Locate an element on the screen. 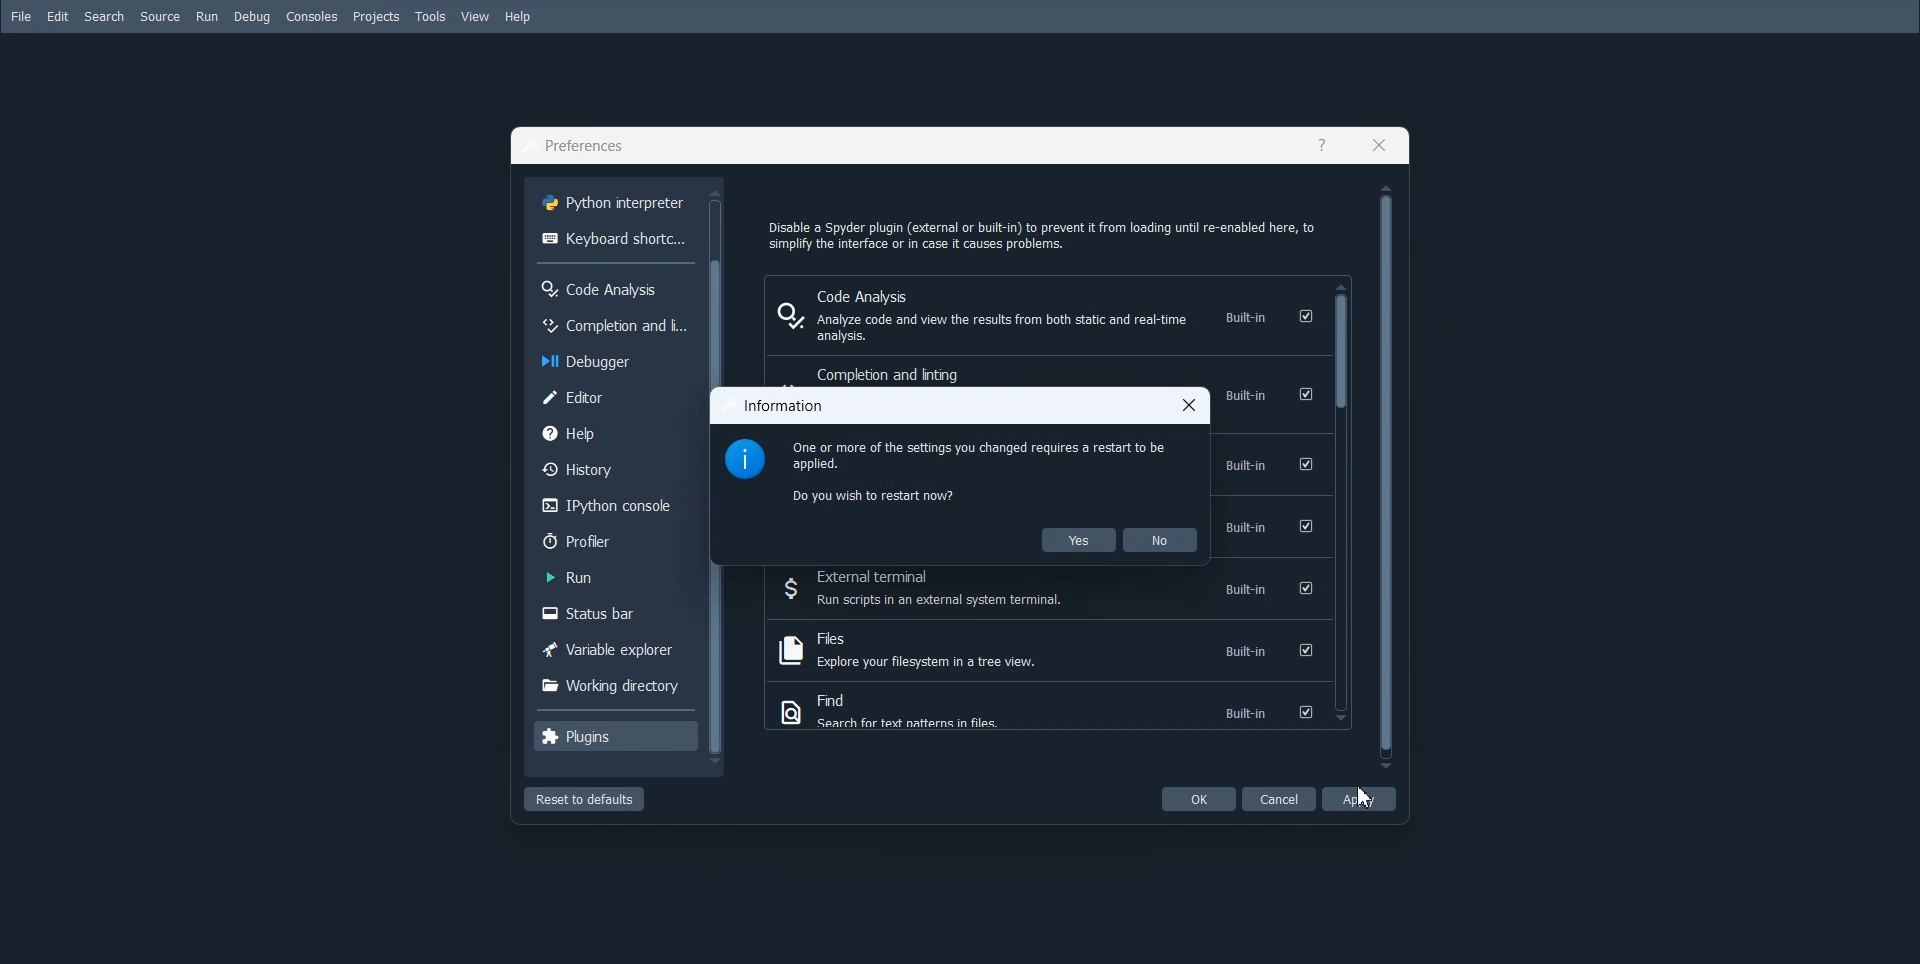 The width and height of the screenshot is (1920, 964). Run is located at coordinates (207, 17).